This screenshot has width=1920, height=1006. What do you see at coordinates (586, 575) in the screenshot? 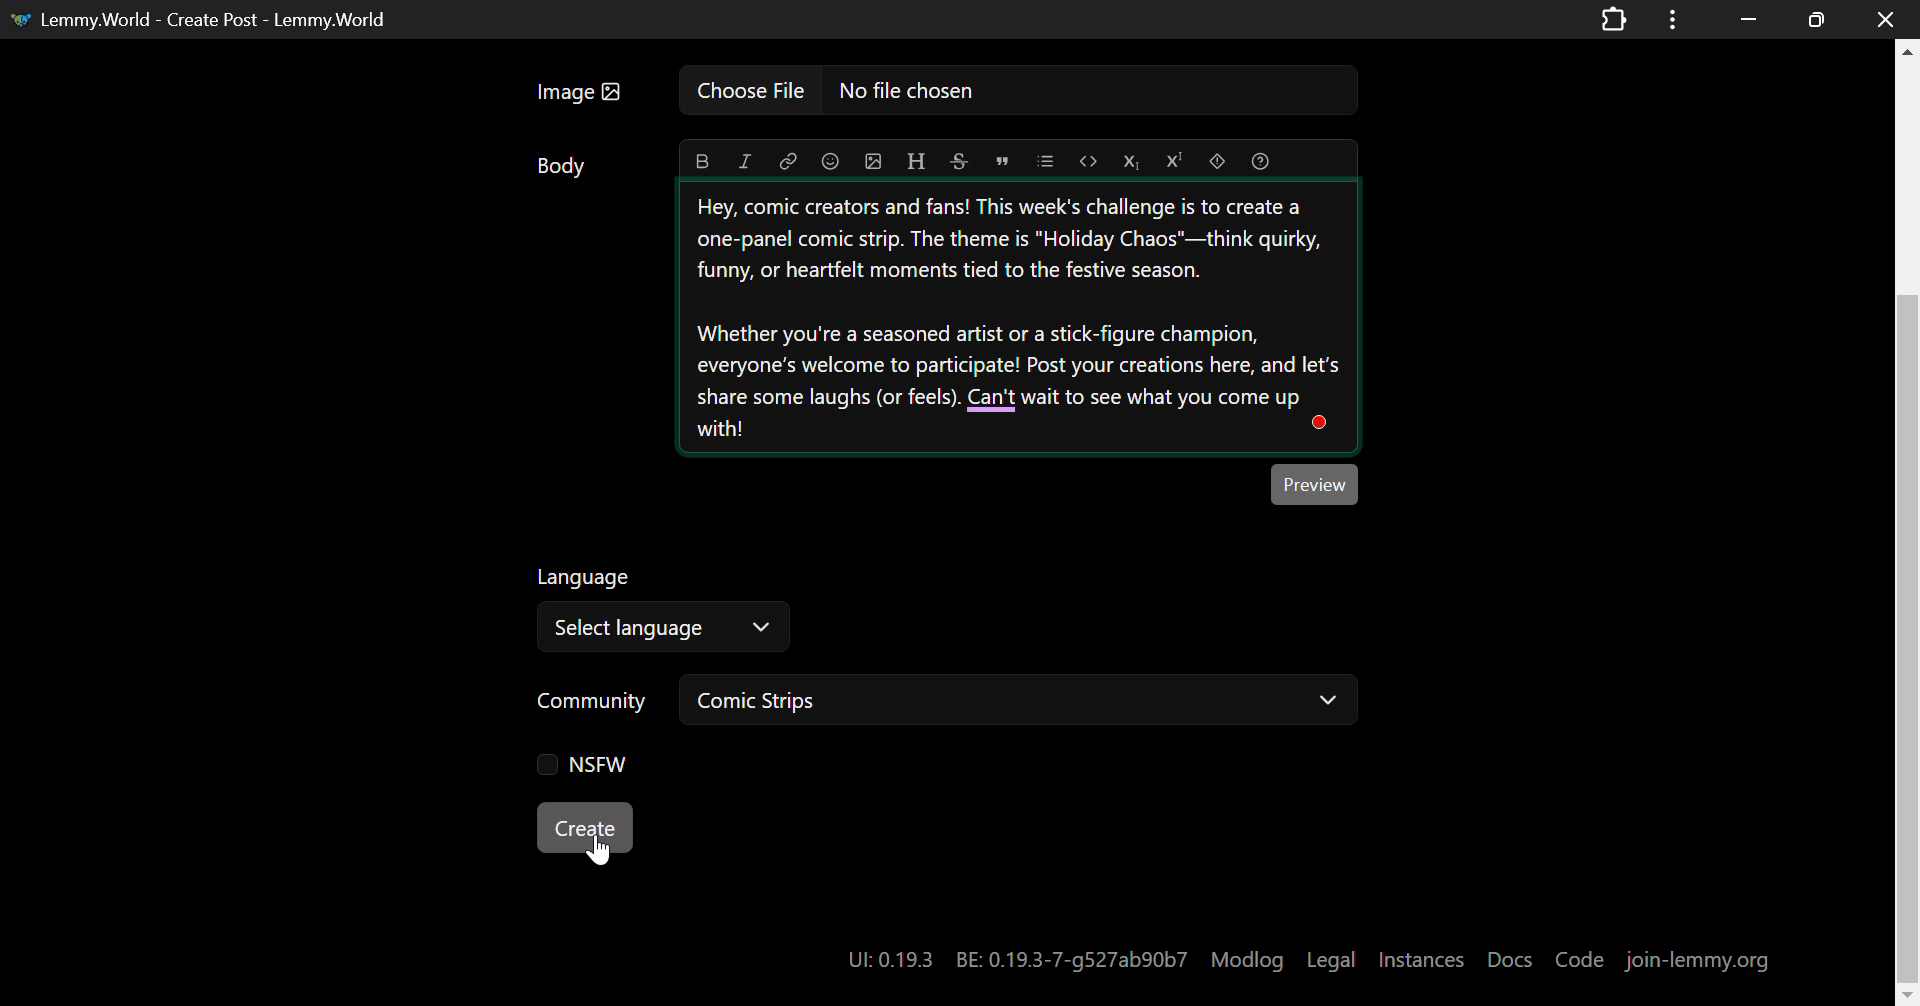
I see `Language` at bounding box center [586, 575].